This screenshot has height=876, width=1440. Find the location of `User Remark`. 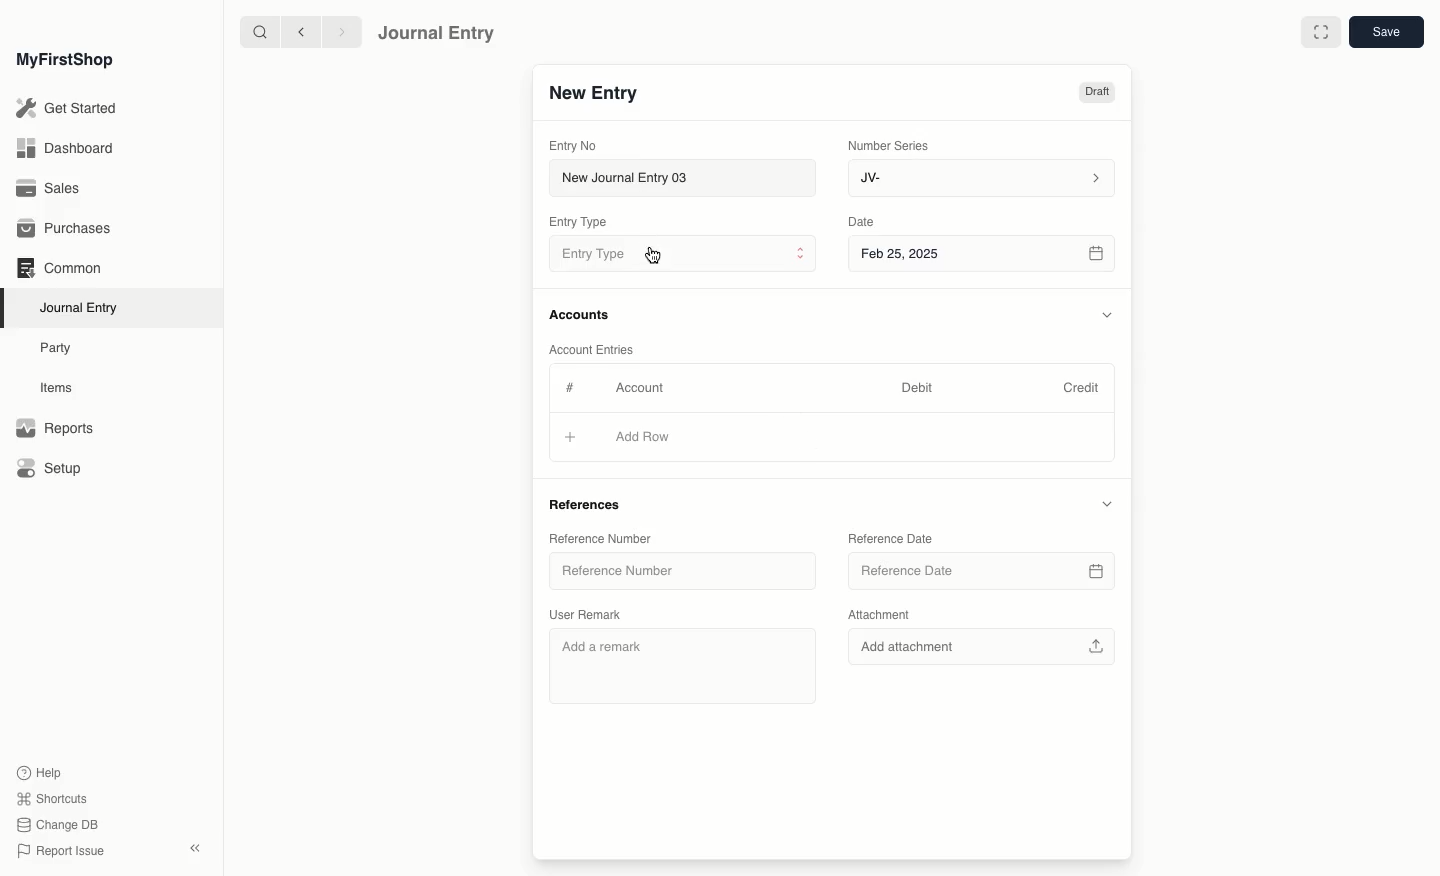

User Remark is located at coordinates (590, 613).